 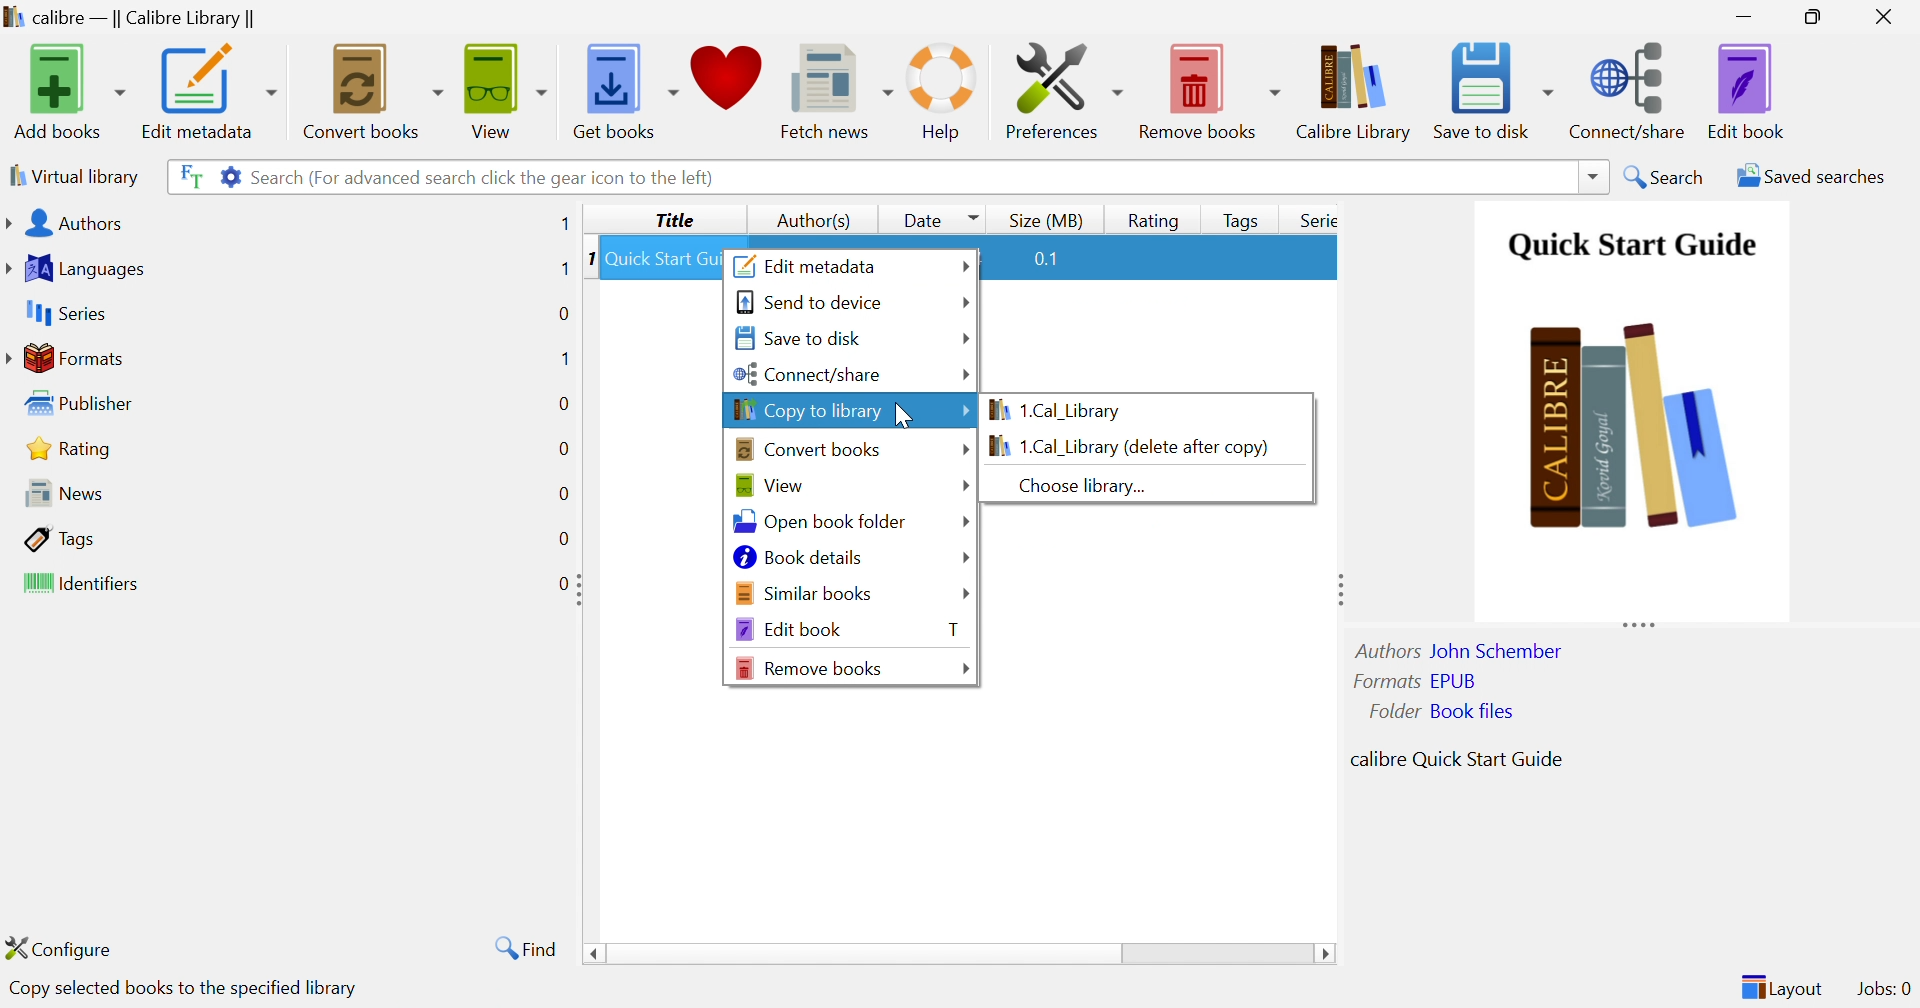 I want to click on Tags, so click(x=58, y=536).